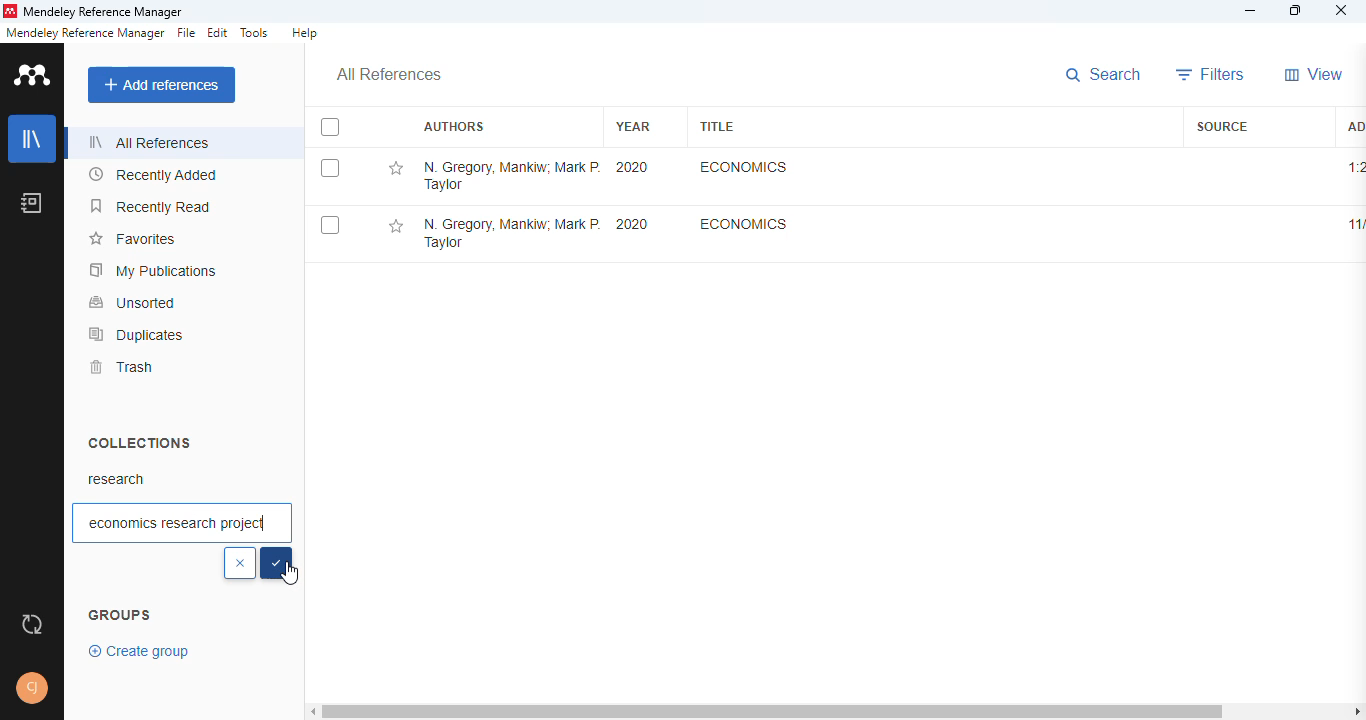 This screenshot has height=720, width=1366. Describe the element at coordinates (149, 142) in the screenshot. I see `all references` at that location.